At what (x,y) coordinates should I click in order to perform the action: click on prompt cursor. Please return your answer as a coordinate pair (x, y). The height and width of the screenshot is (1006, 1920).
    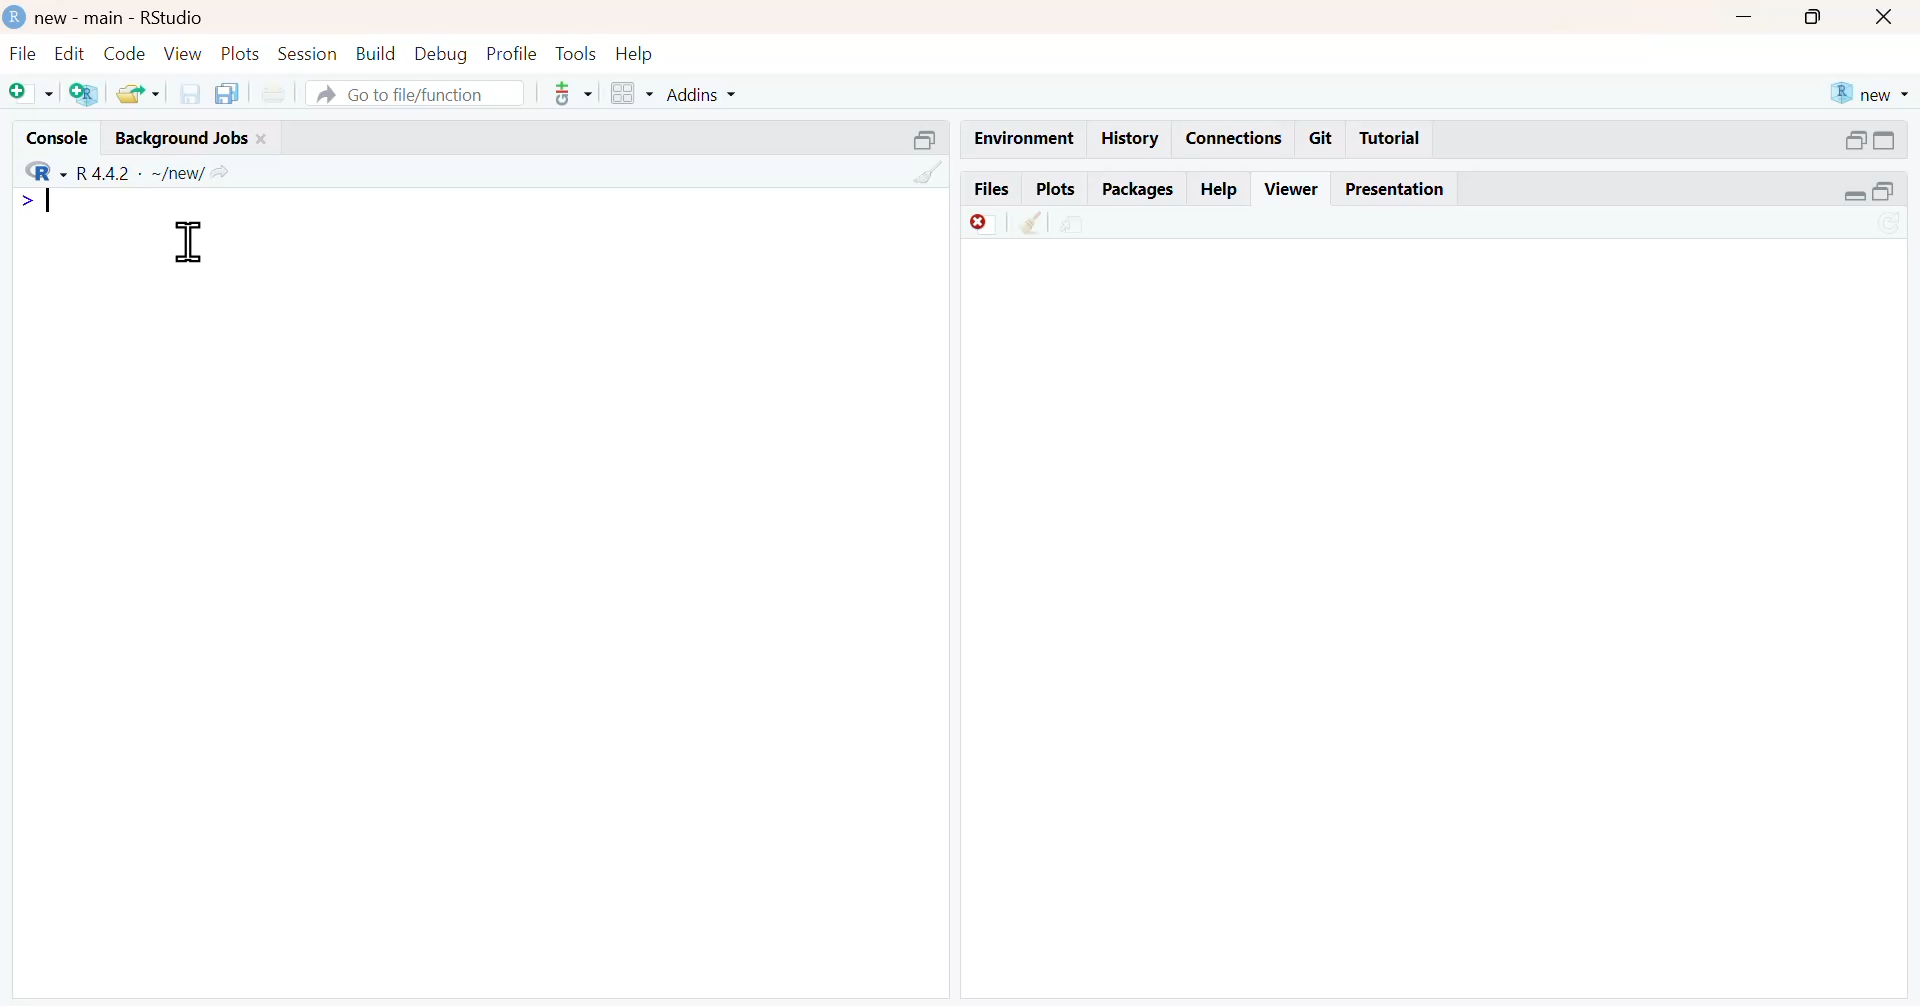
    Looking at the image, I should click on (18, 202).